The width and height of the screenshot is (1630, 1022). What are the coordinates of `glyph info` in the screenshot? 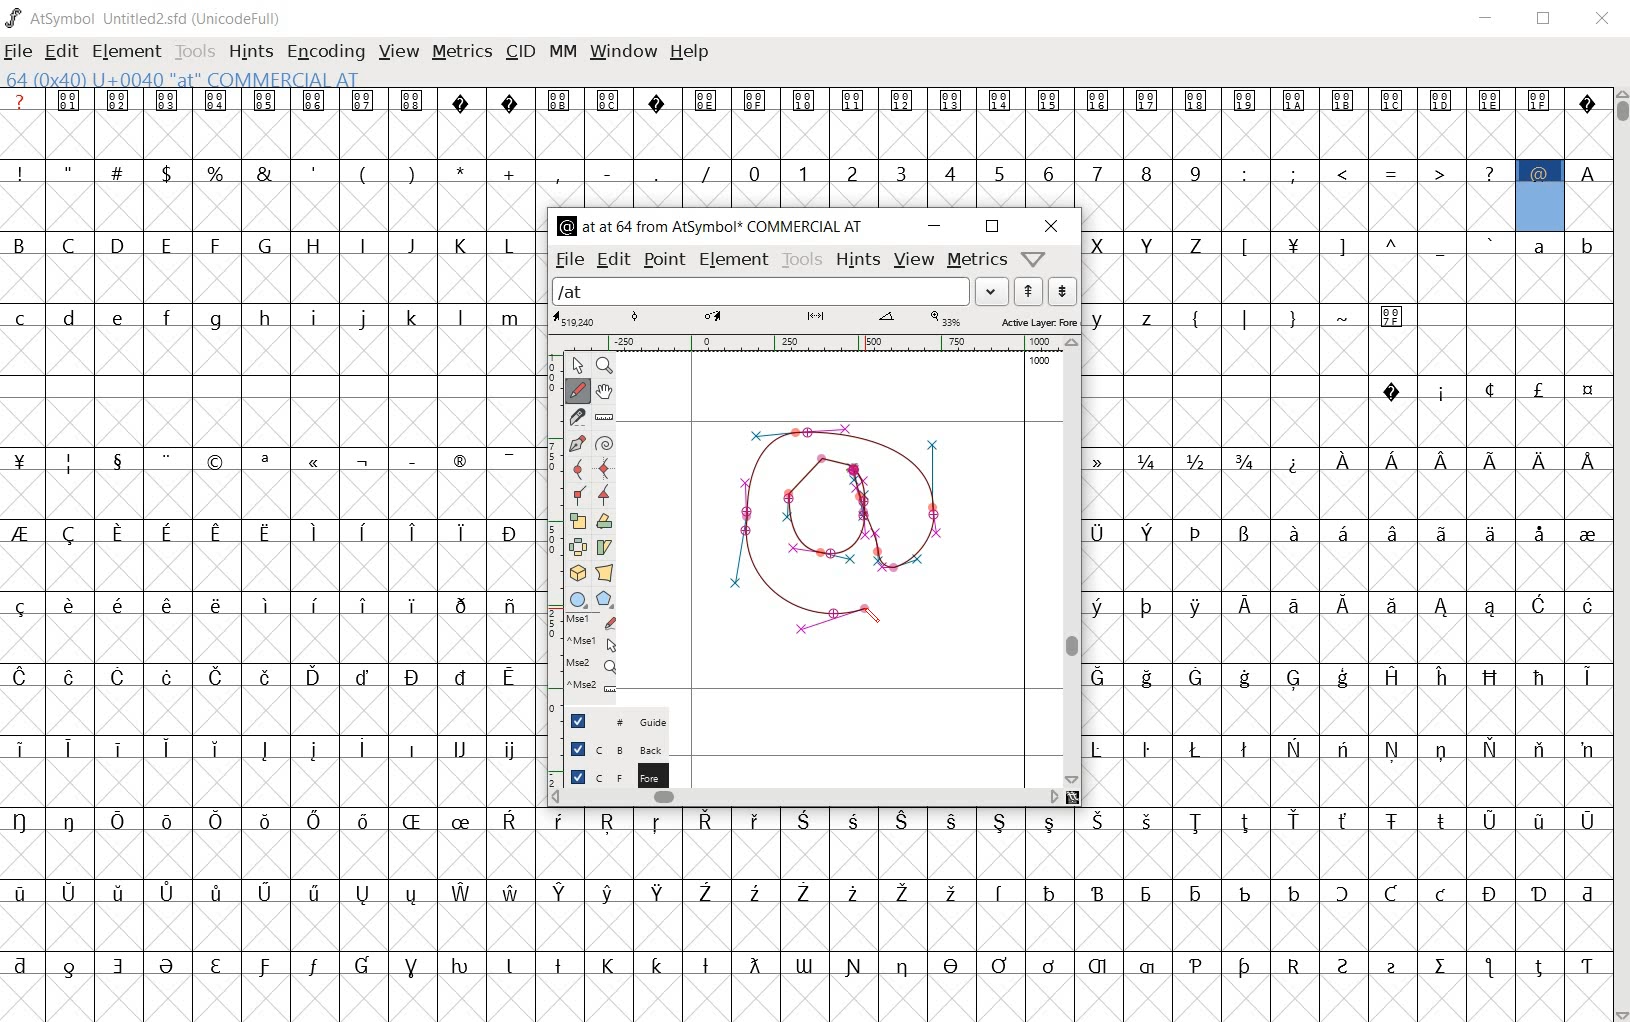 It's located at (711, 224).